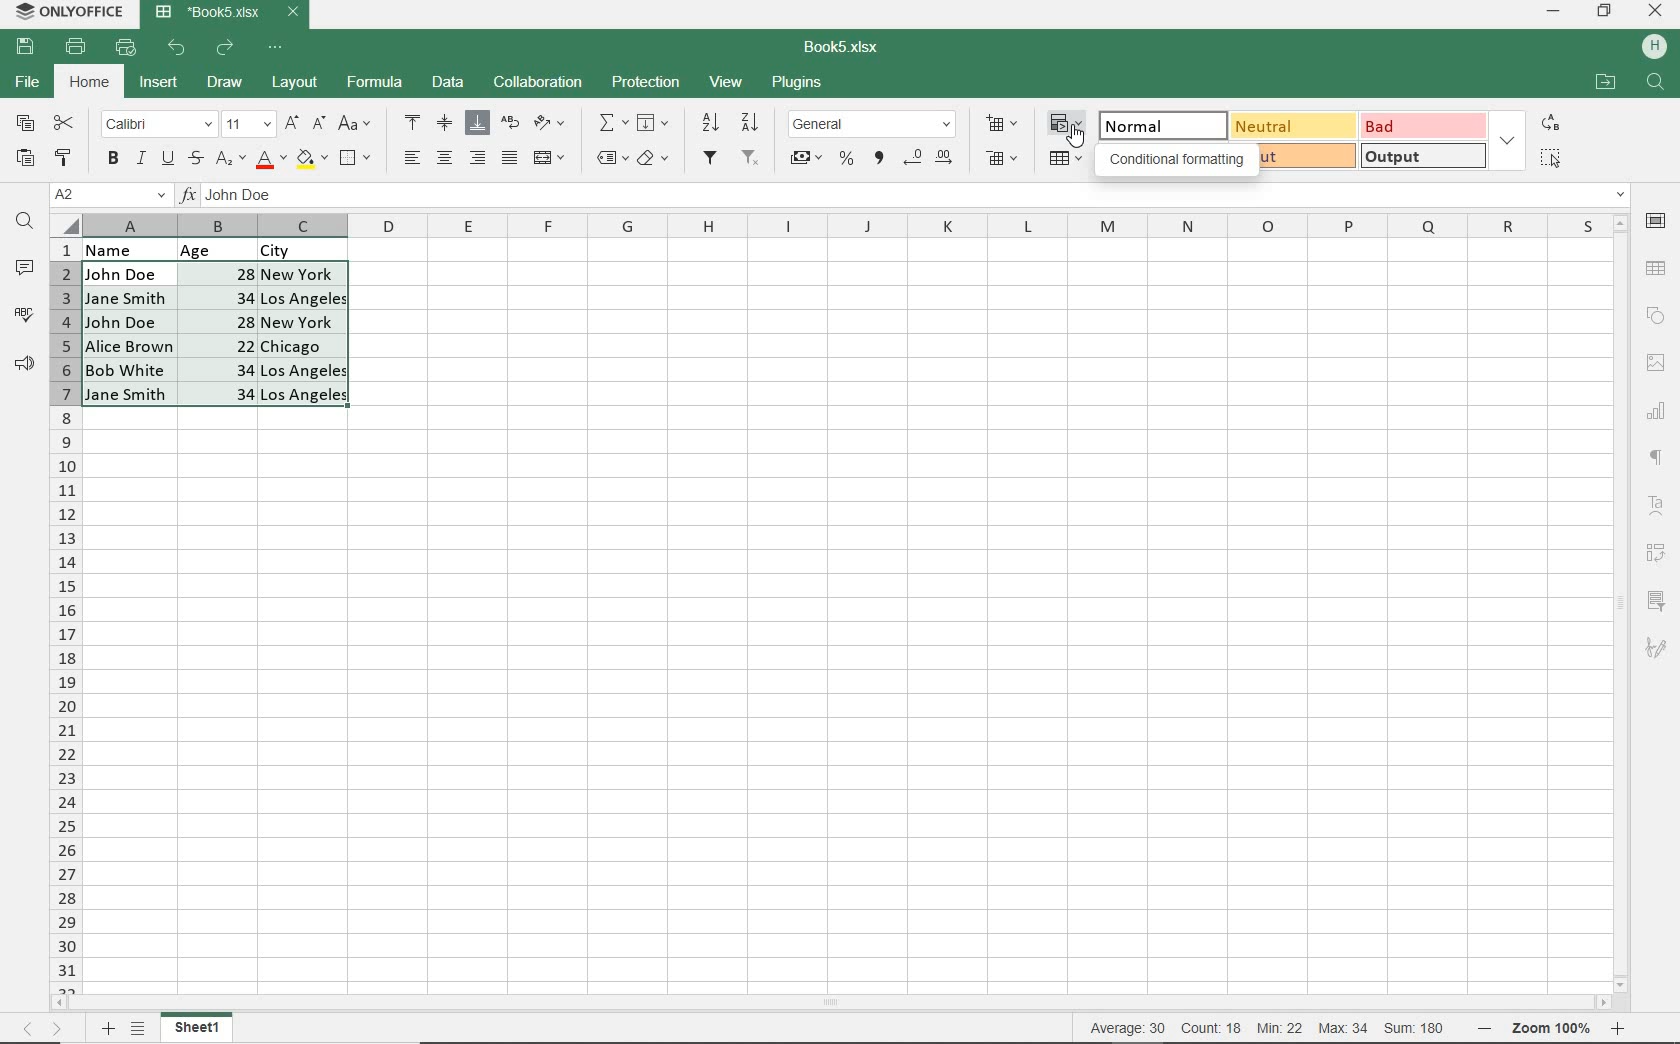 The height and width of the screenshot is (1044, 1680). What do you see at coordinates (65, 615) in the screenshot?
I see `COLUMNS` at bounding box center [65, 615].